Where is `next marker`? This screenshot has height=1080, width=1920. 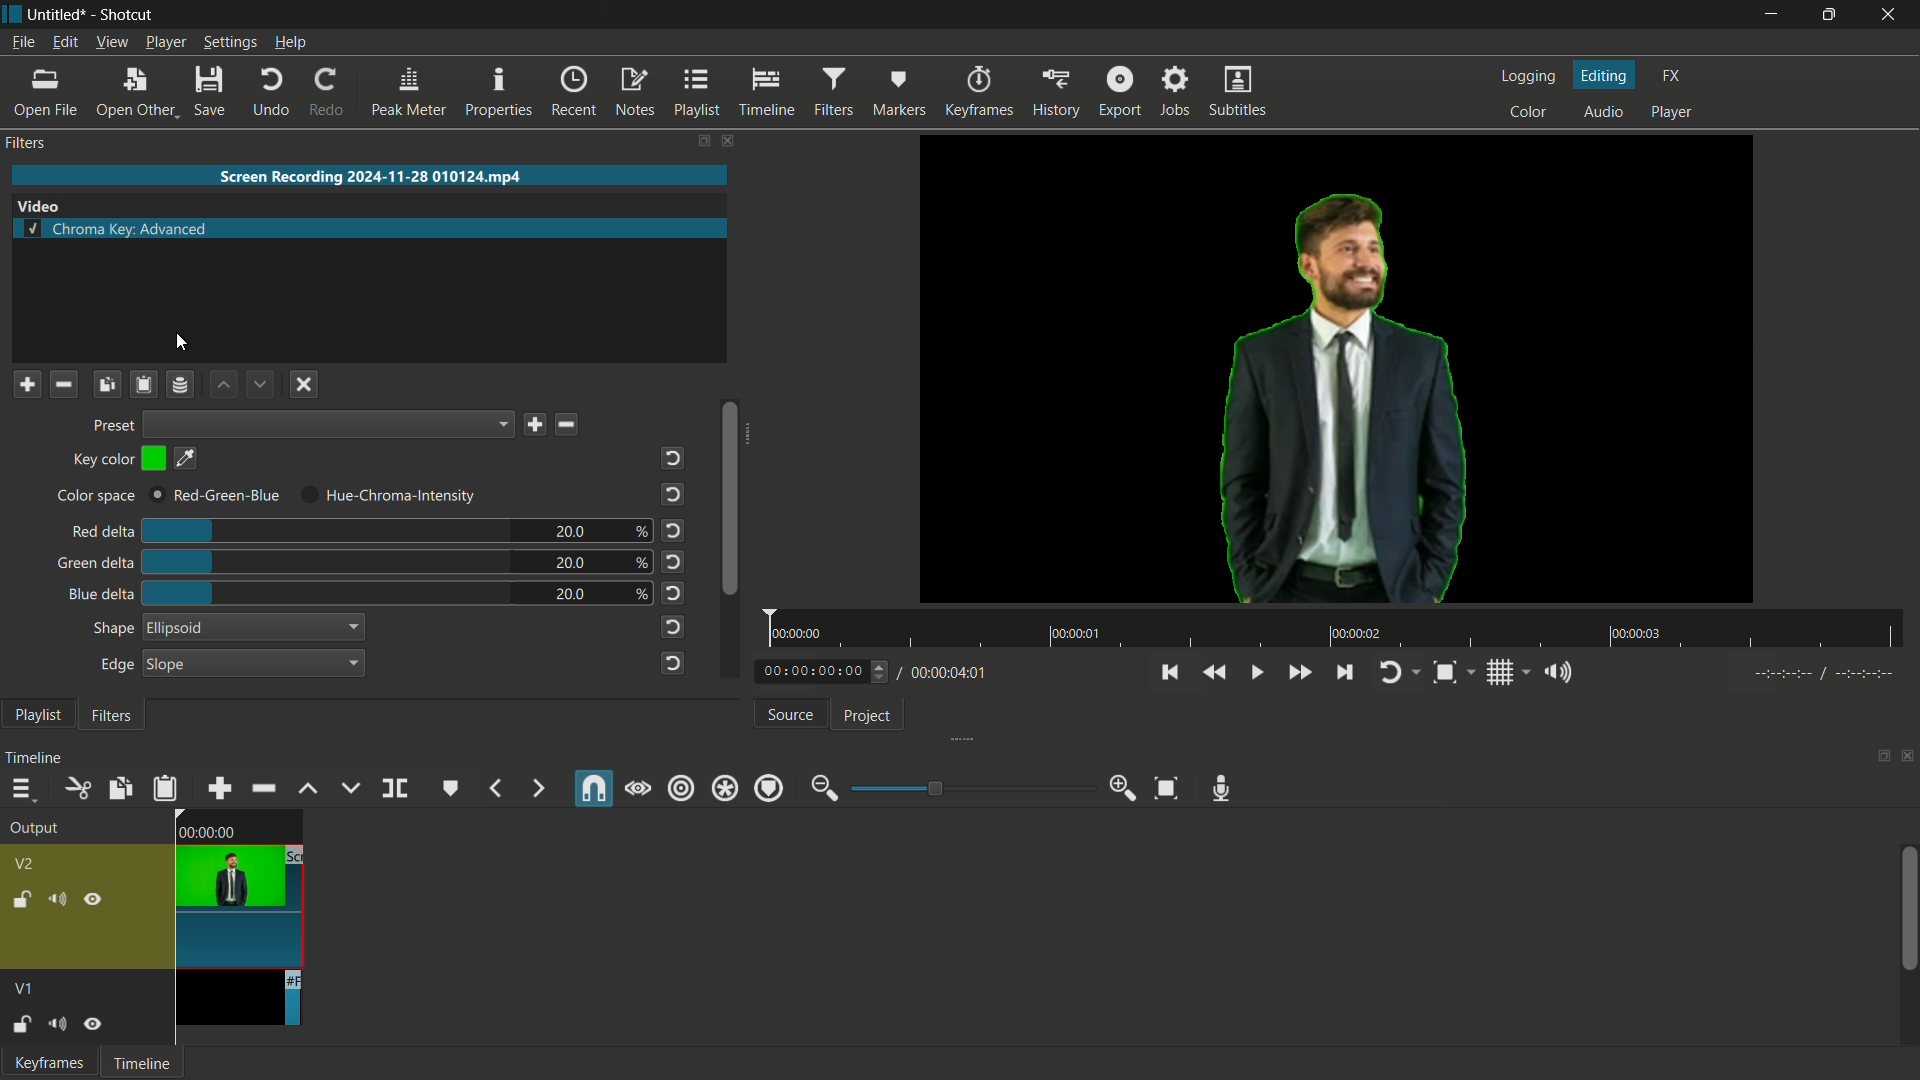 next marker is located at coordinates (537, 788).